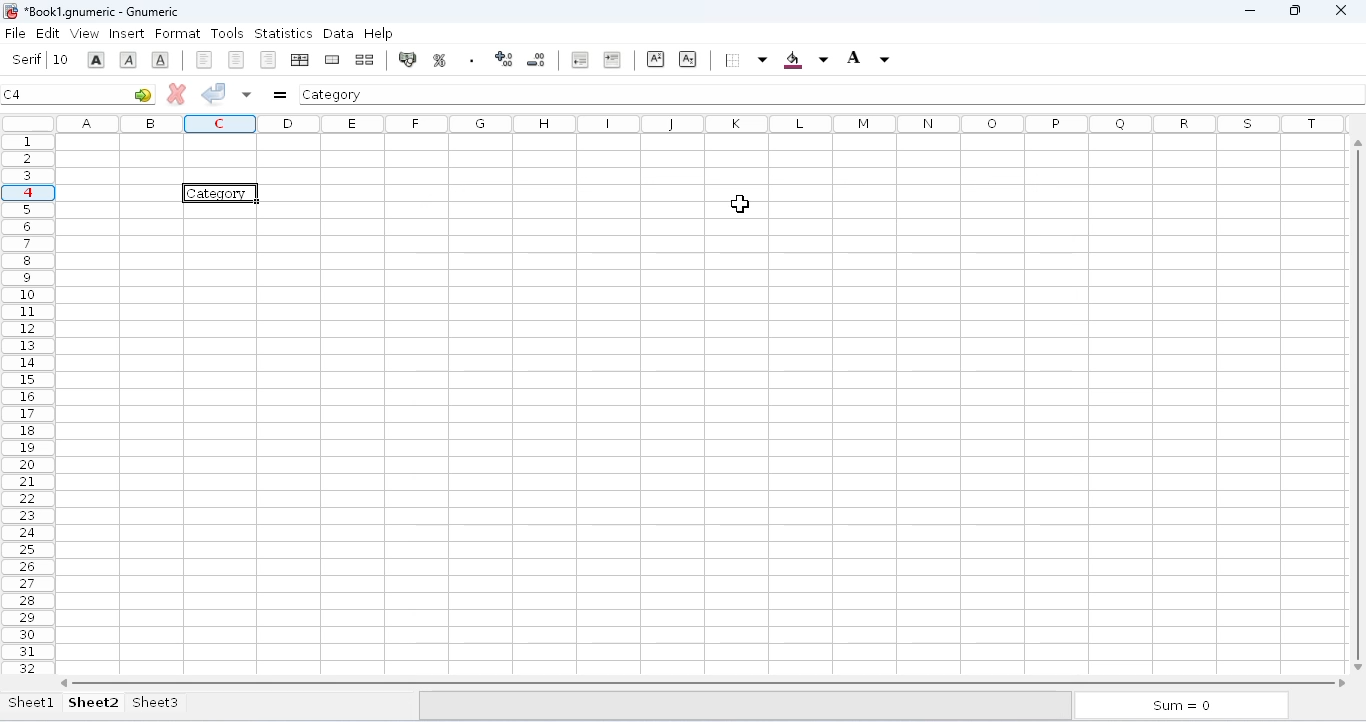 The height and width of the screenshot is (722, 1366). Describe the element at coordinates (25, 57) in the screenshot. I see `Serif` at that location.